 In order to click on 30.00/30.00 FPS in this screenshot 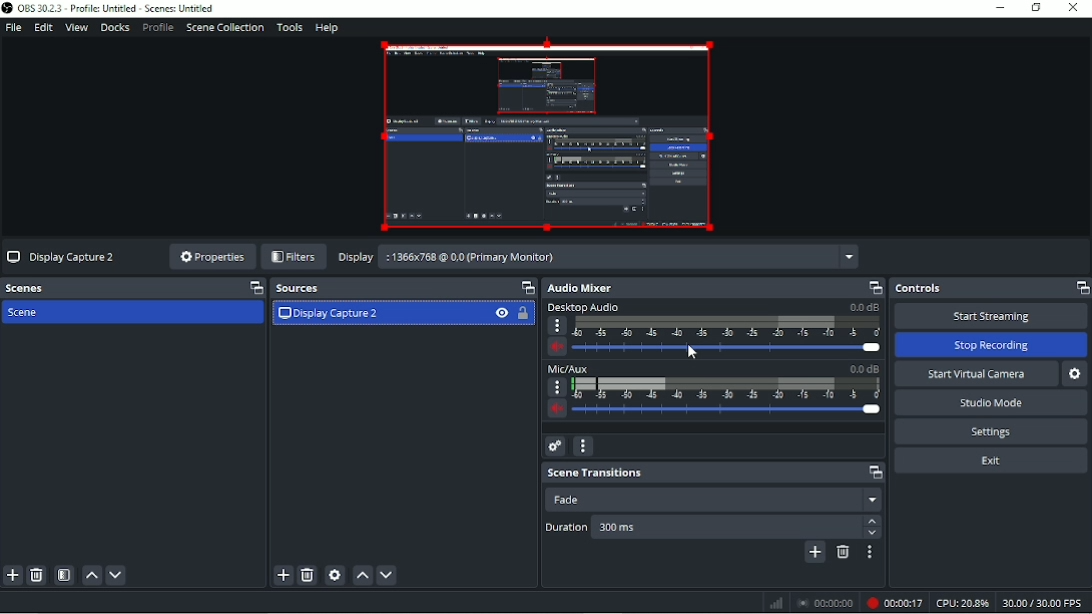, I will do `click(1044, 603)`.